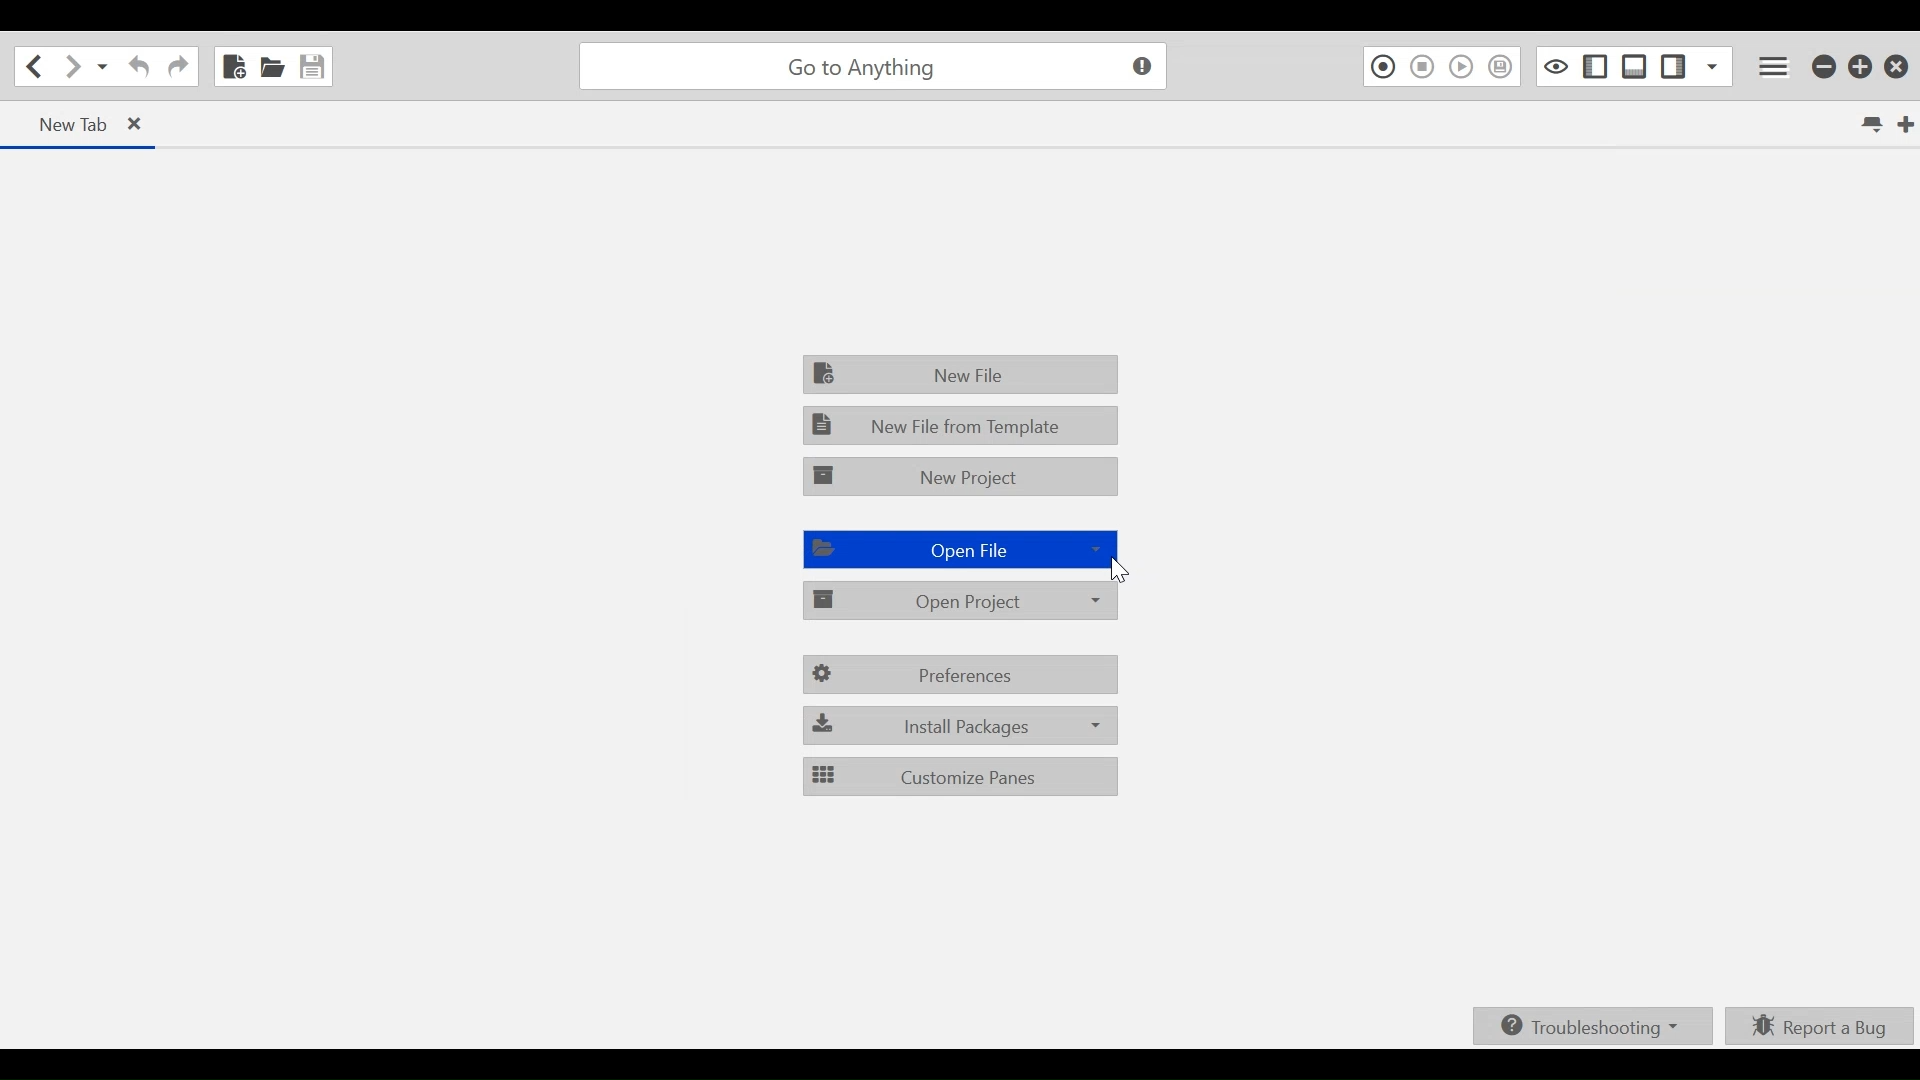 The height and width of the screenshot is (1080, 1920). I want to click on Cursor, so click(1117, 569).